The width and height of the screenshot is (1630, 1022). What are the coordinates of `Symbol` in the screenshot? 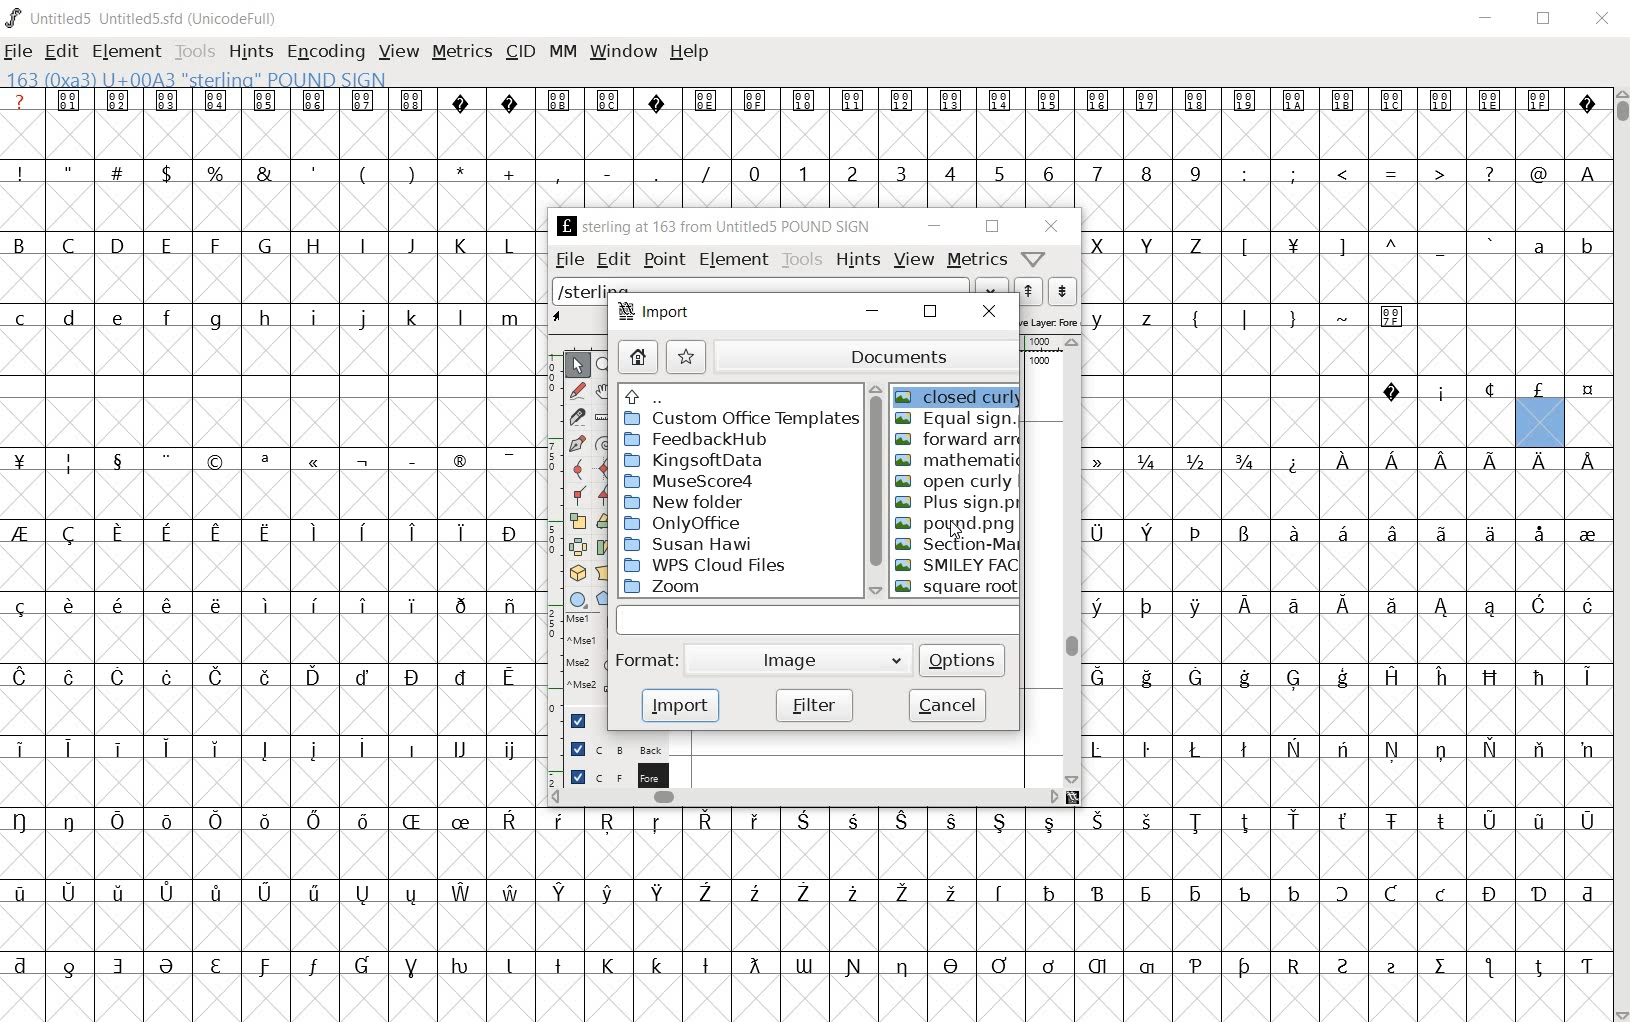 It's located at (460, 750).